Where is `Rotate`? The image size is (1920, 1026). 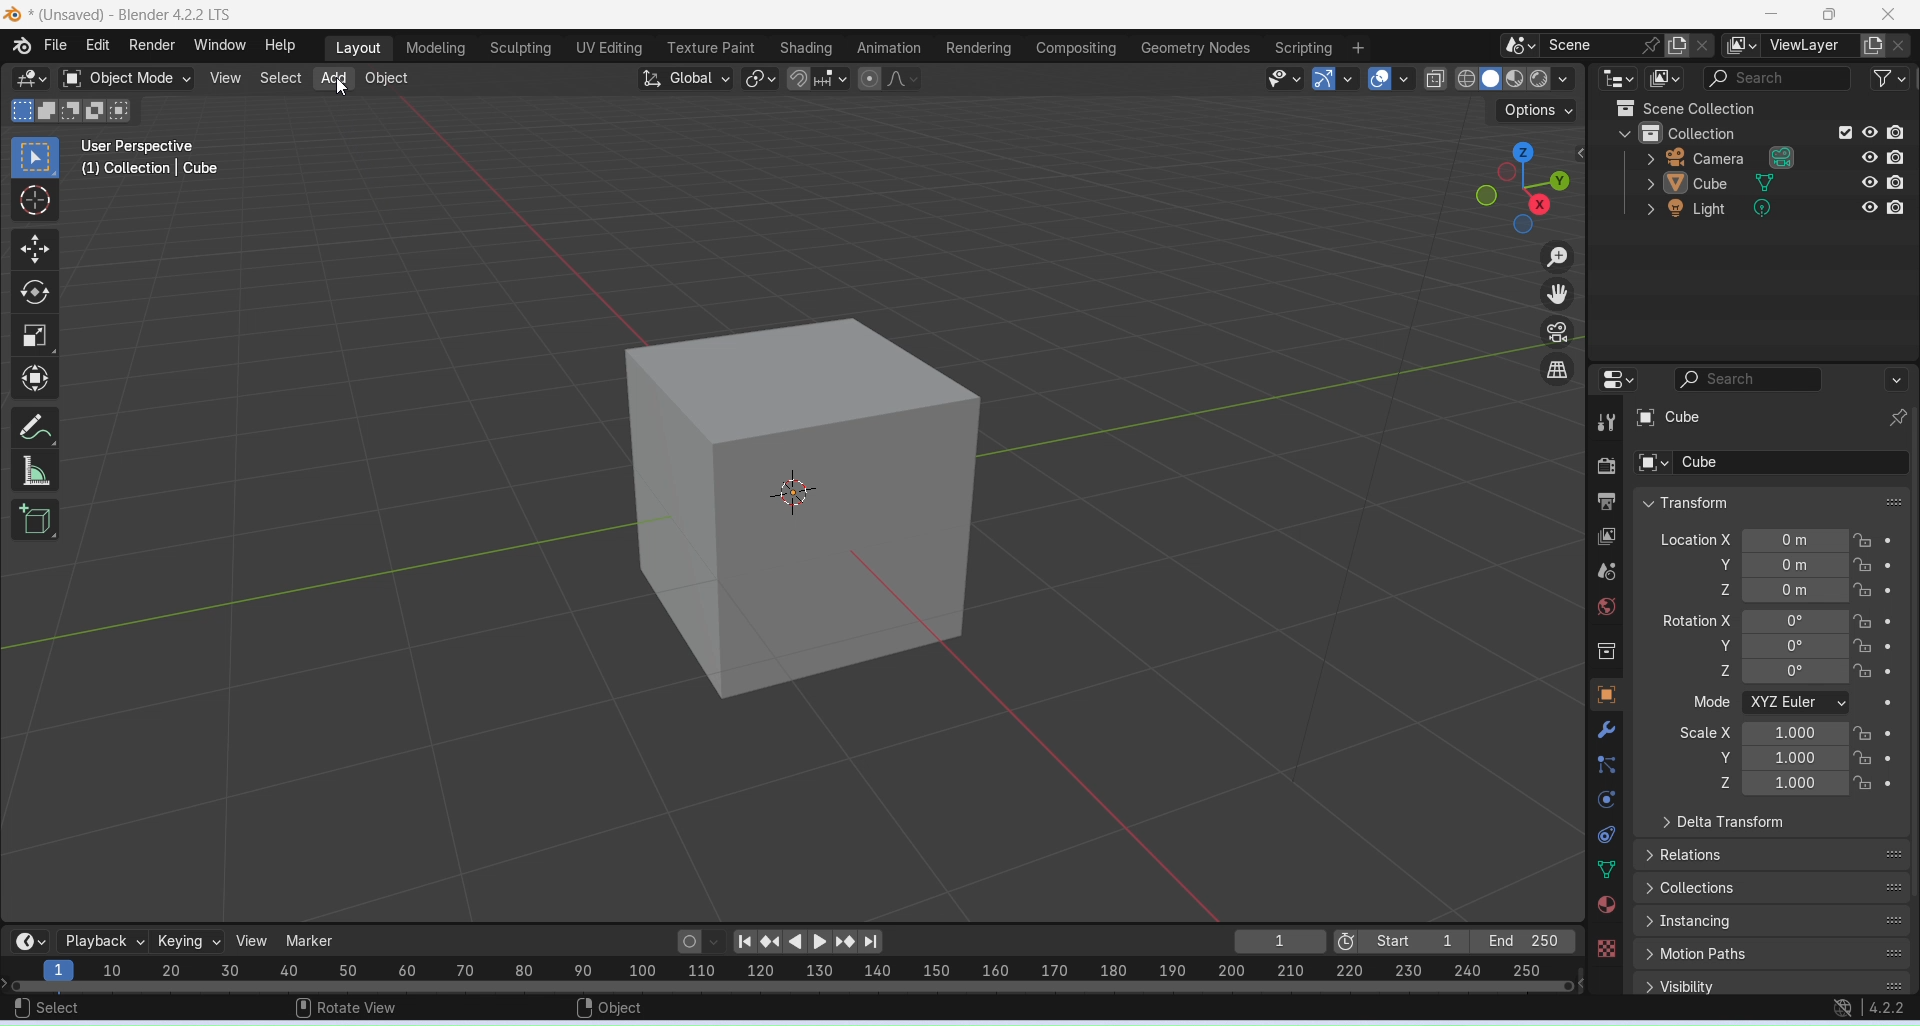
Rotate is located at coordinates (31, 293).